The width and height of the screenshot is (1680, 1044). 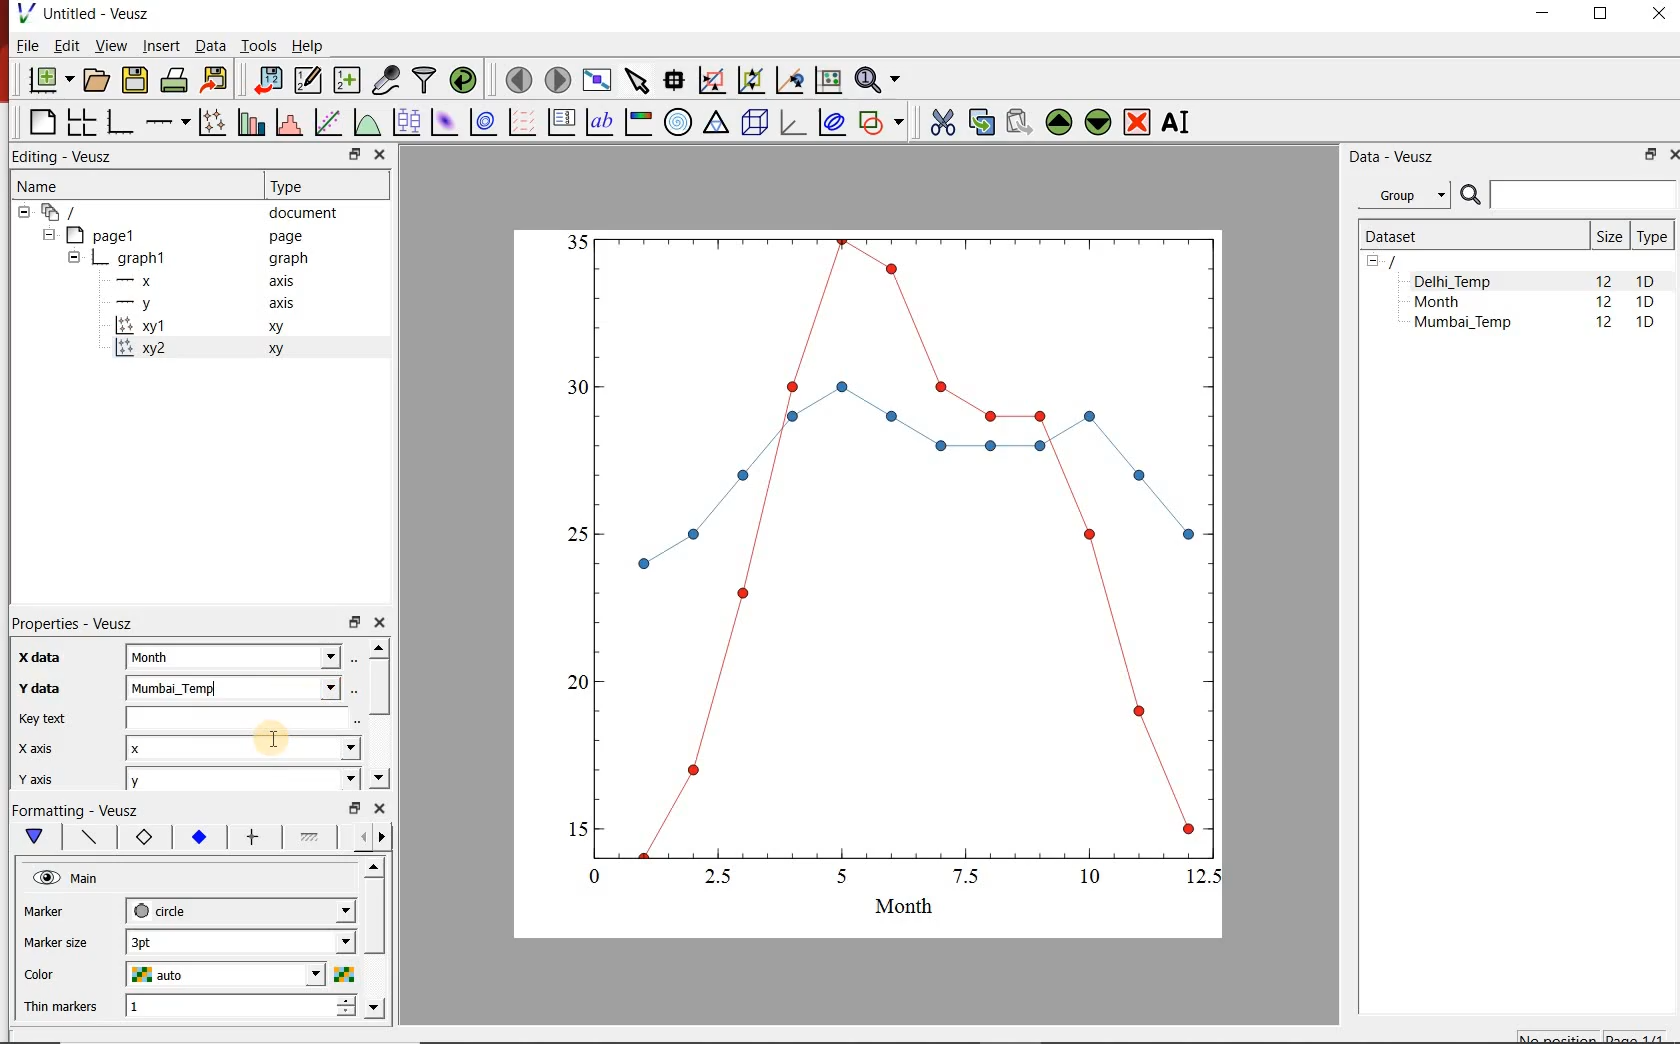 I want to click on Dataset, so click(x=1468, y=236).